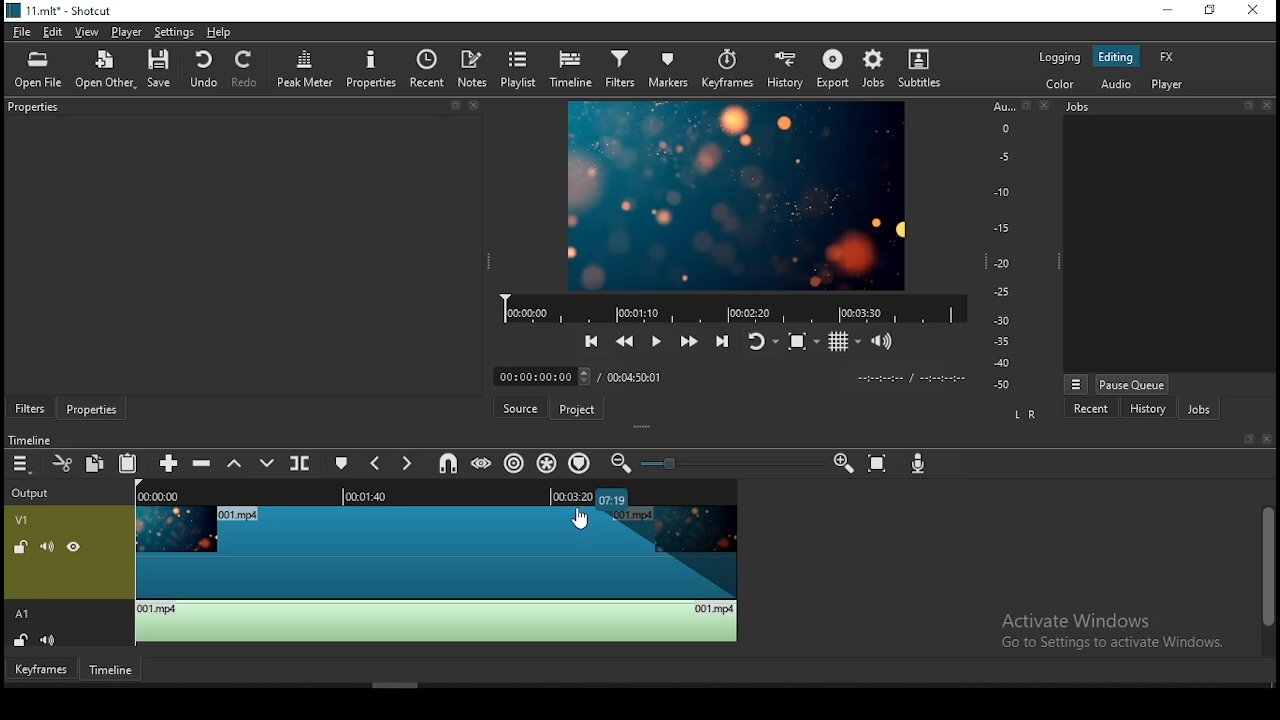  What do you see at coordinates (370, 497) in the screenshot?
I see `played time` at bounding box center [370, 497].